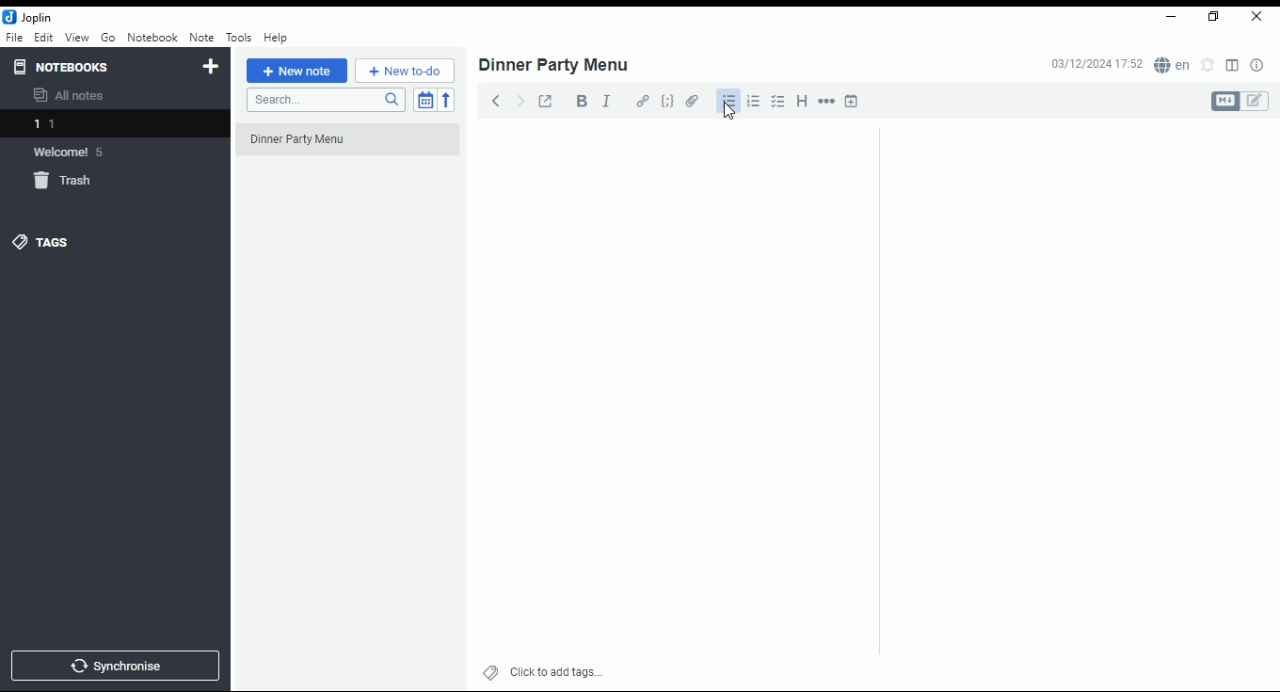 The width and height of the screenshot is (1280, 692). I want to click on numbered list, so click(756, 99).